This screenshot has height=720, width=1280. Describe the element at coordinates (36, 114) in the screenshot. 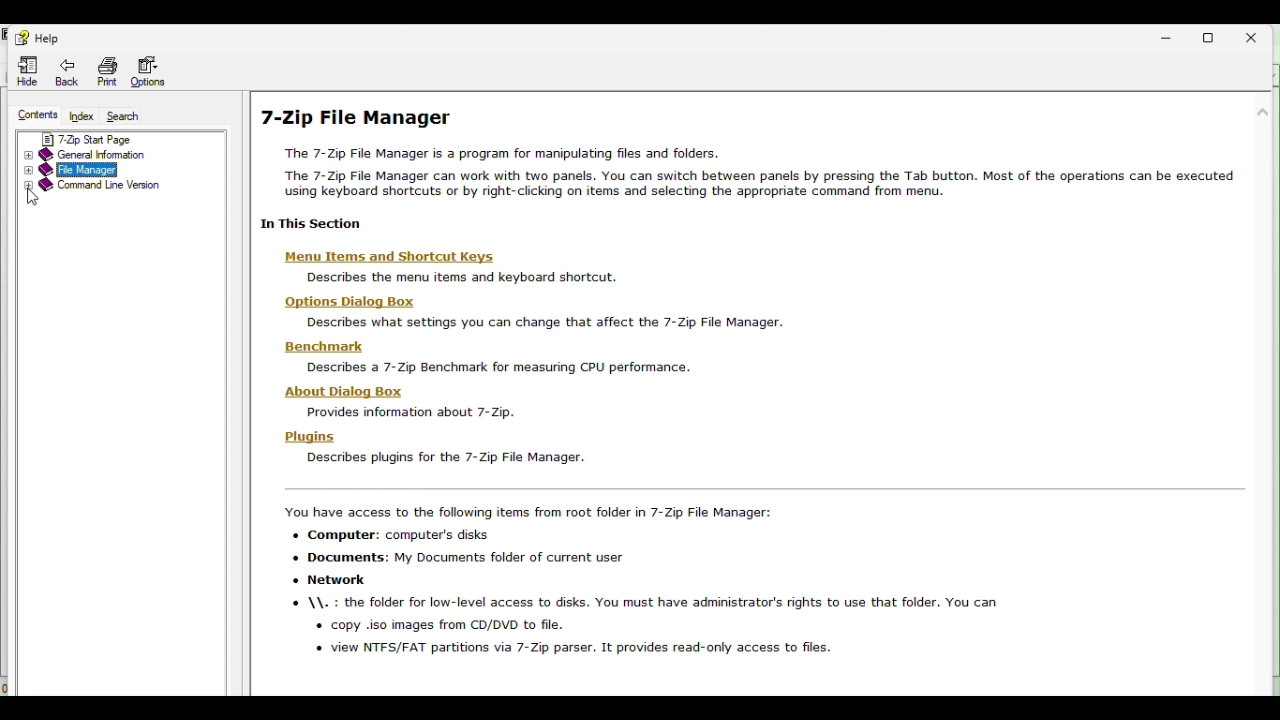

I see `Contents` at that location.